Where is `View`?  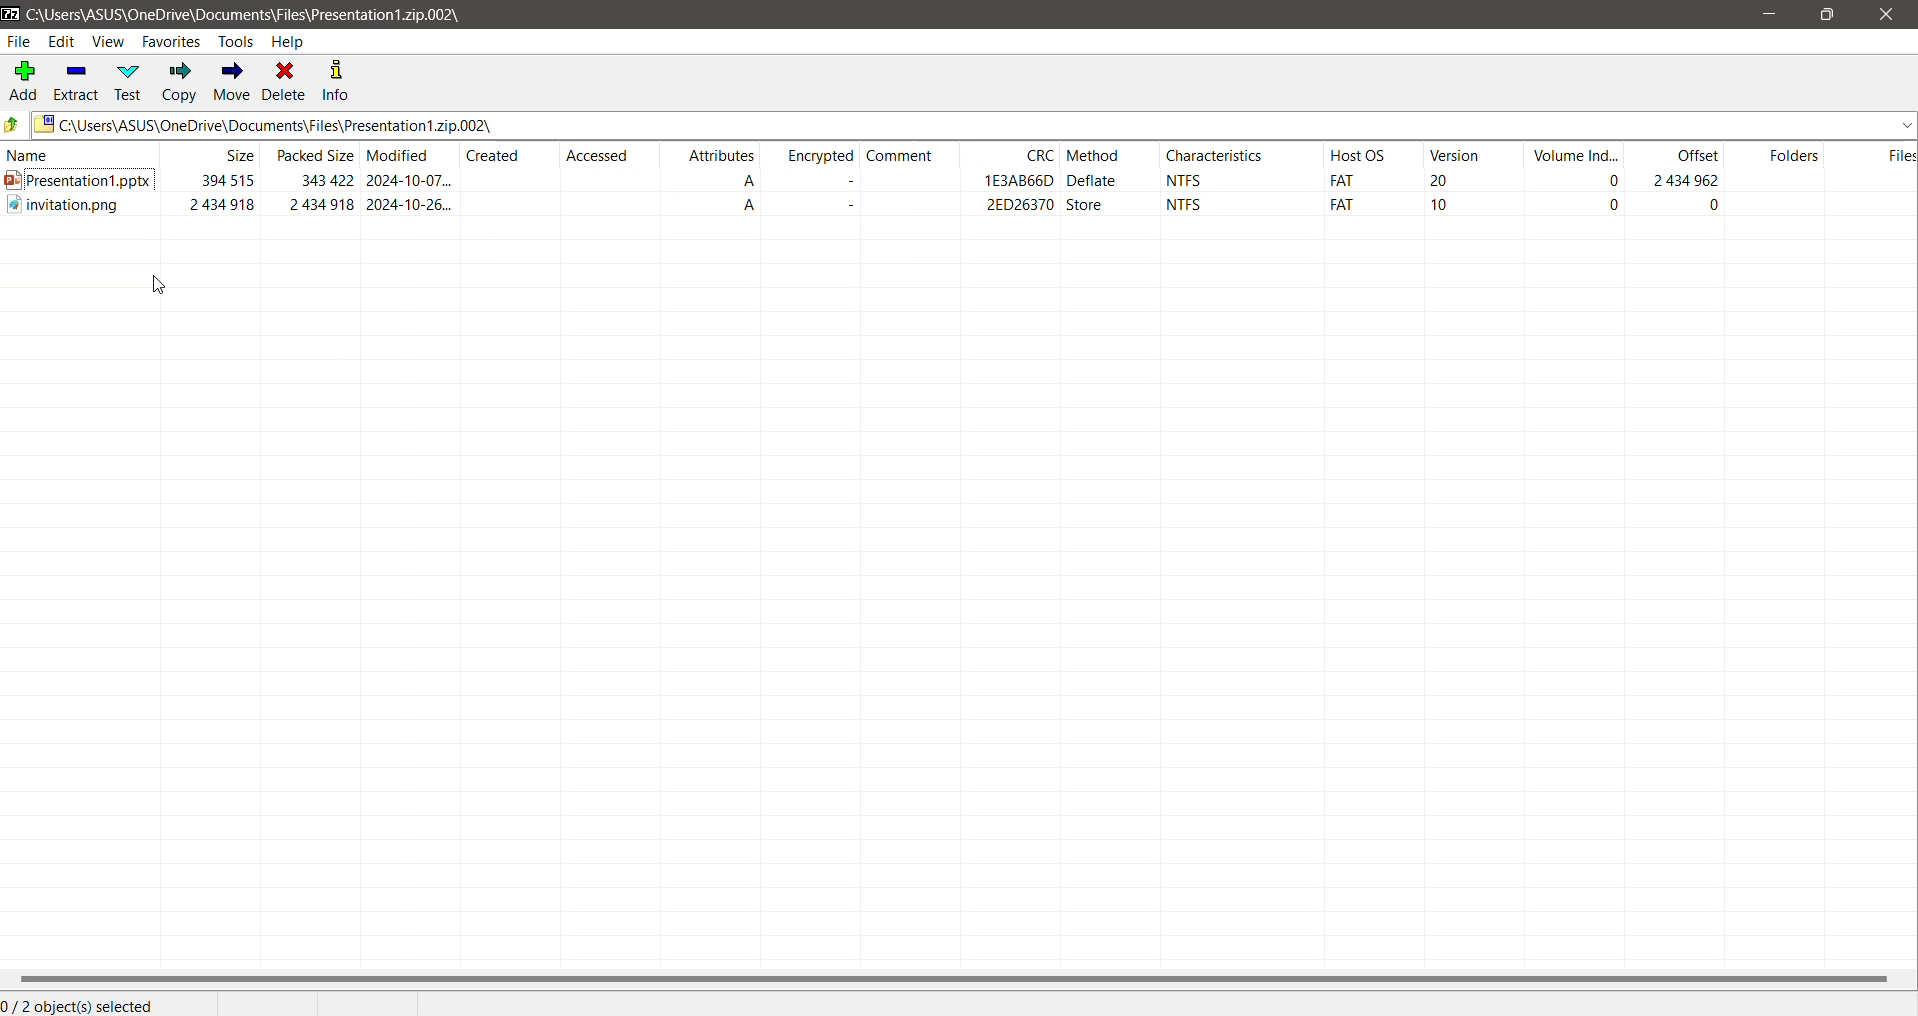
View is located at coordinates (108, 41).